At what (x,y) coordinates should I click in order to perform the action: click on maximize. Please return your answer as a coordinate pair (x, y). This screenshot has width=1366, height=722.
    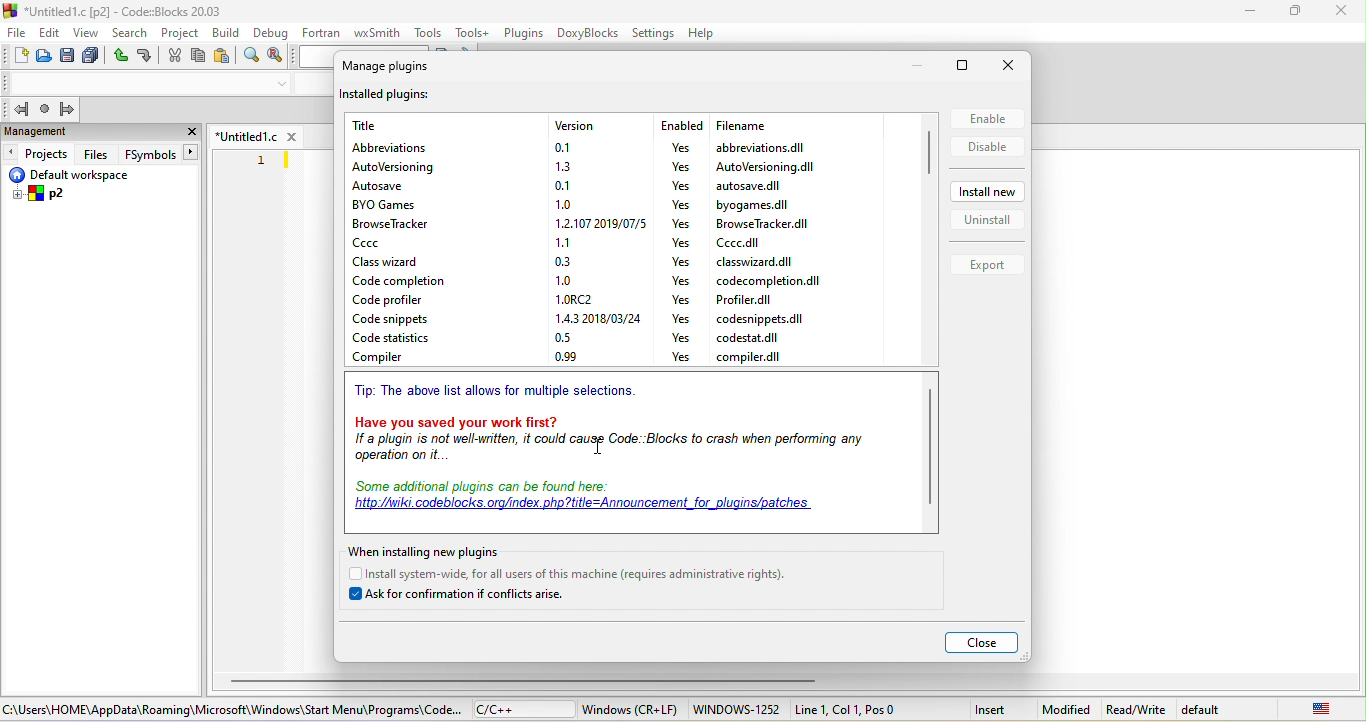
    Looking at the image, I should click on (1299, 12).